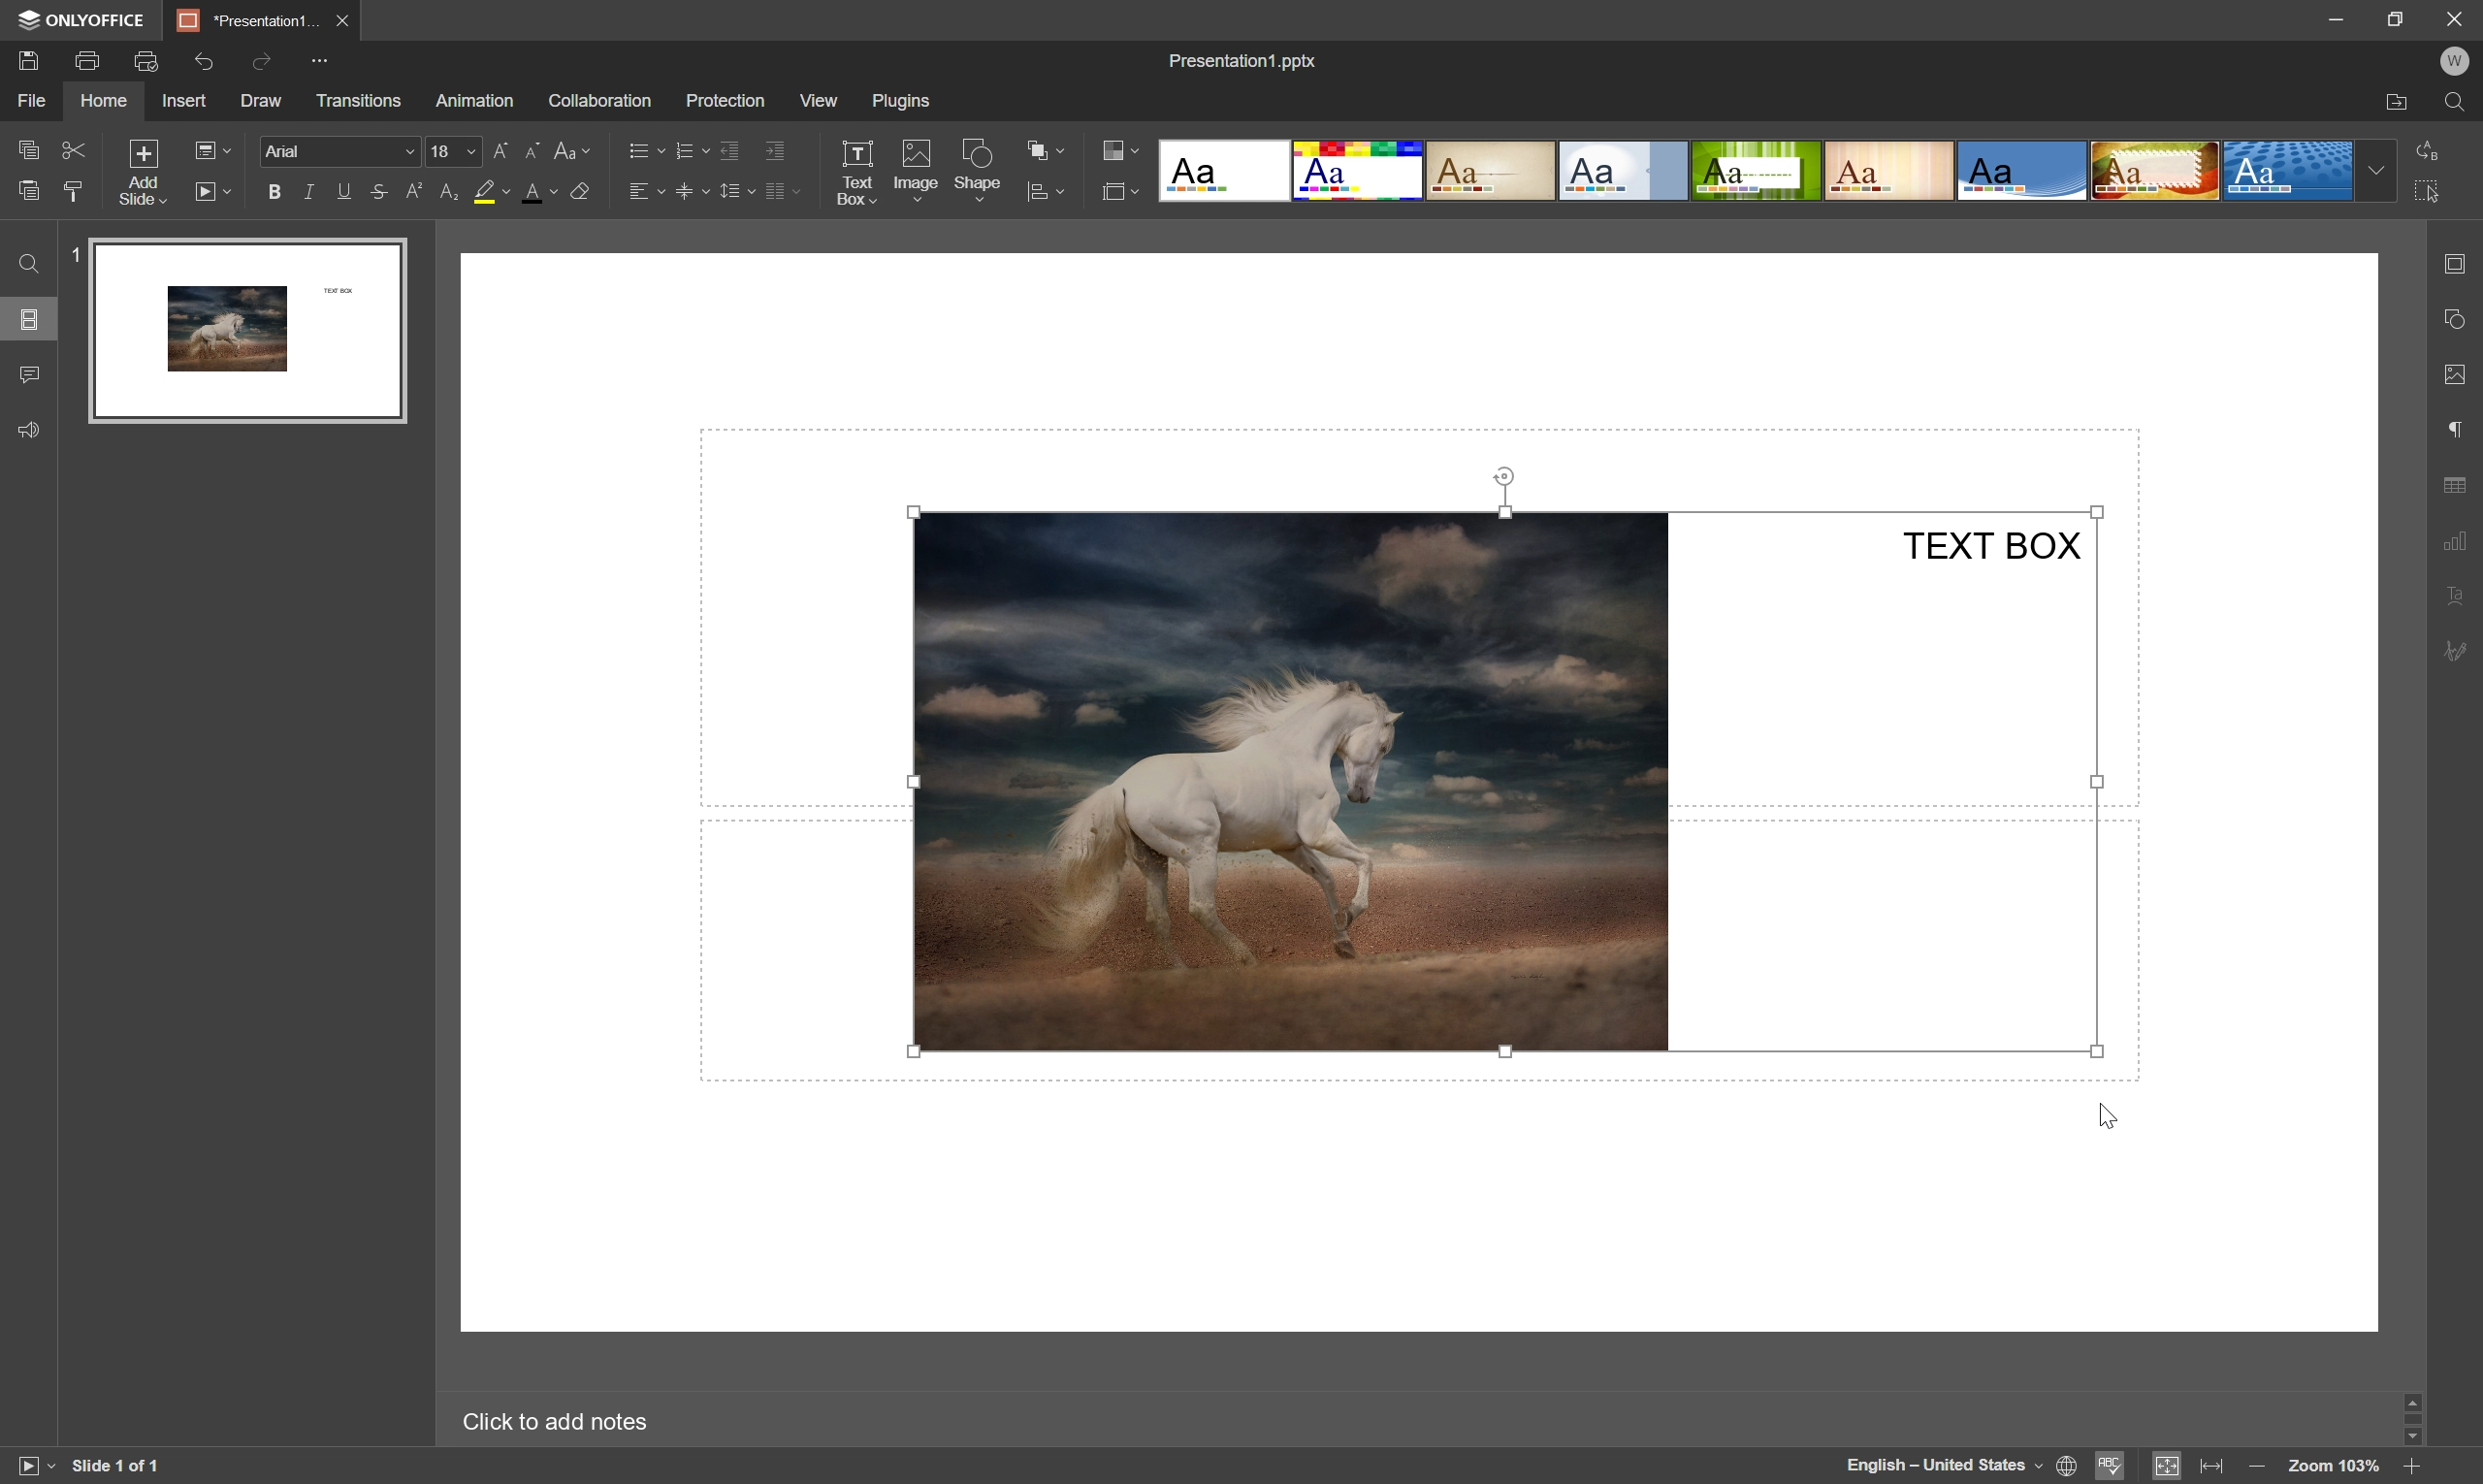 The height and width of the screenshot is (1484, 2483). I want to click on Classic, so click(1493, 173).